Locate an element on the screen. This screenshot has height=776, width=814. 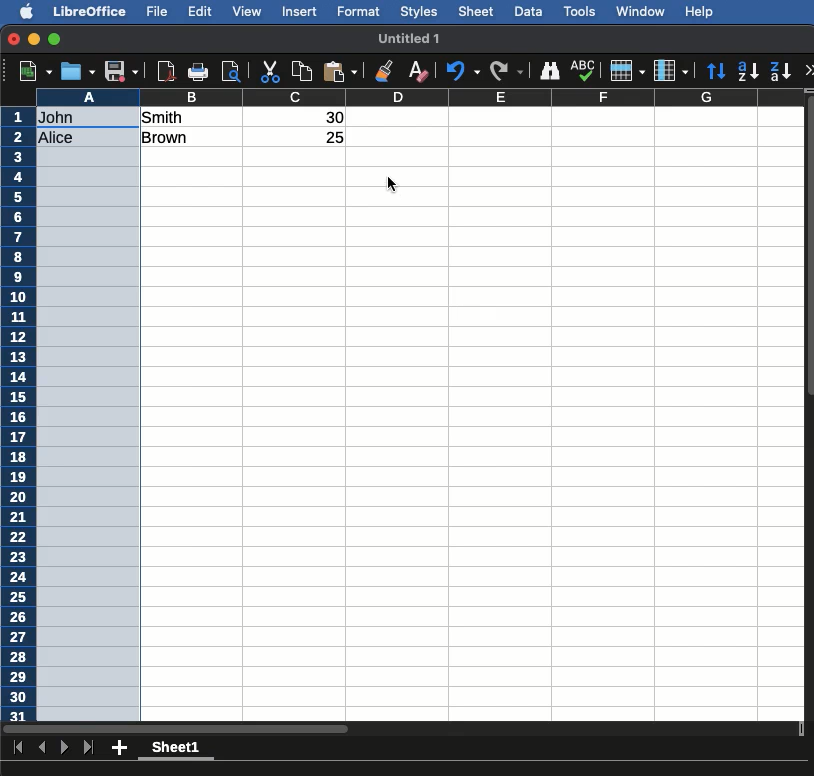
Name is located at coordinates (413, 40).